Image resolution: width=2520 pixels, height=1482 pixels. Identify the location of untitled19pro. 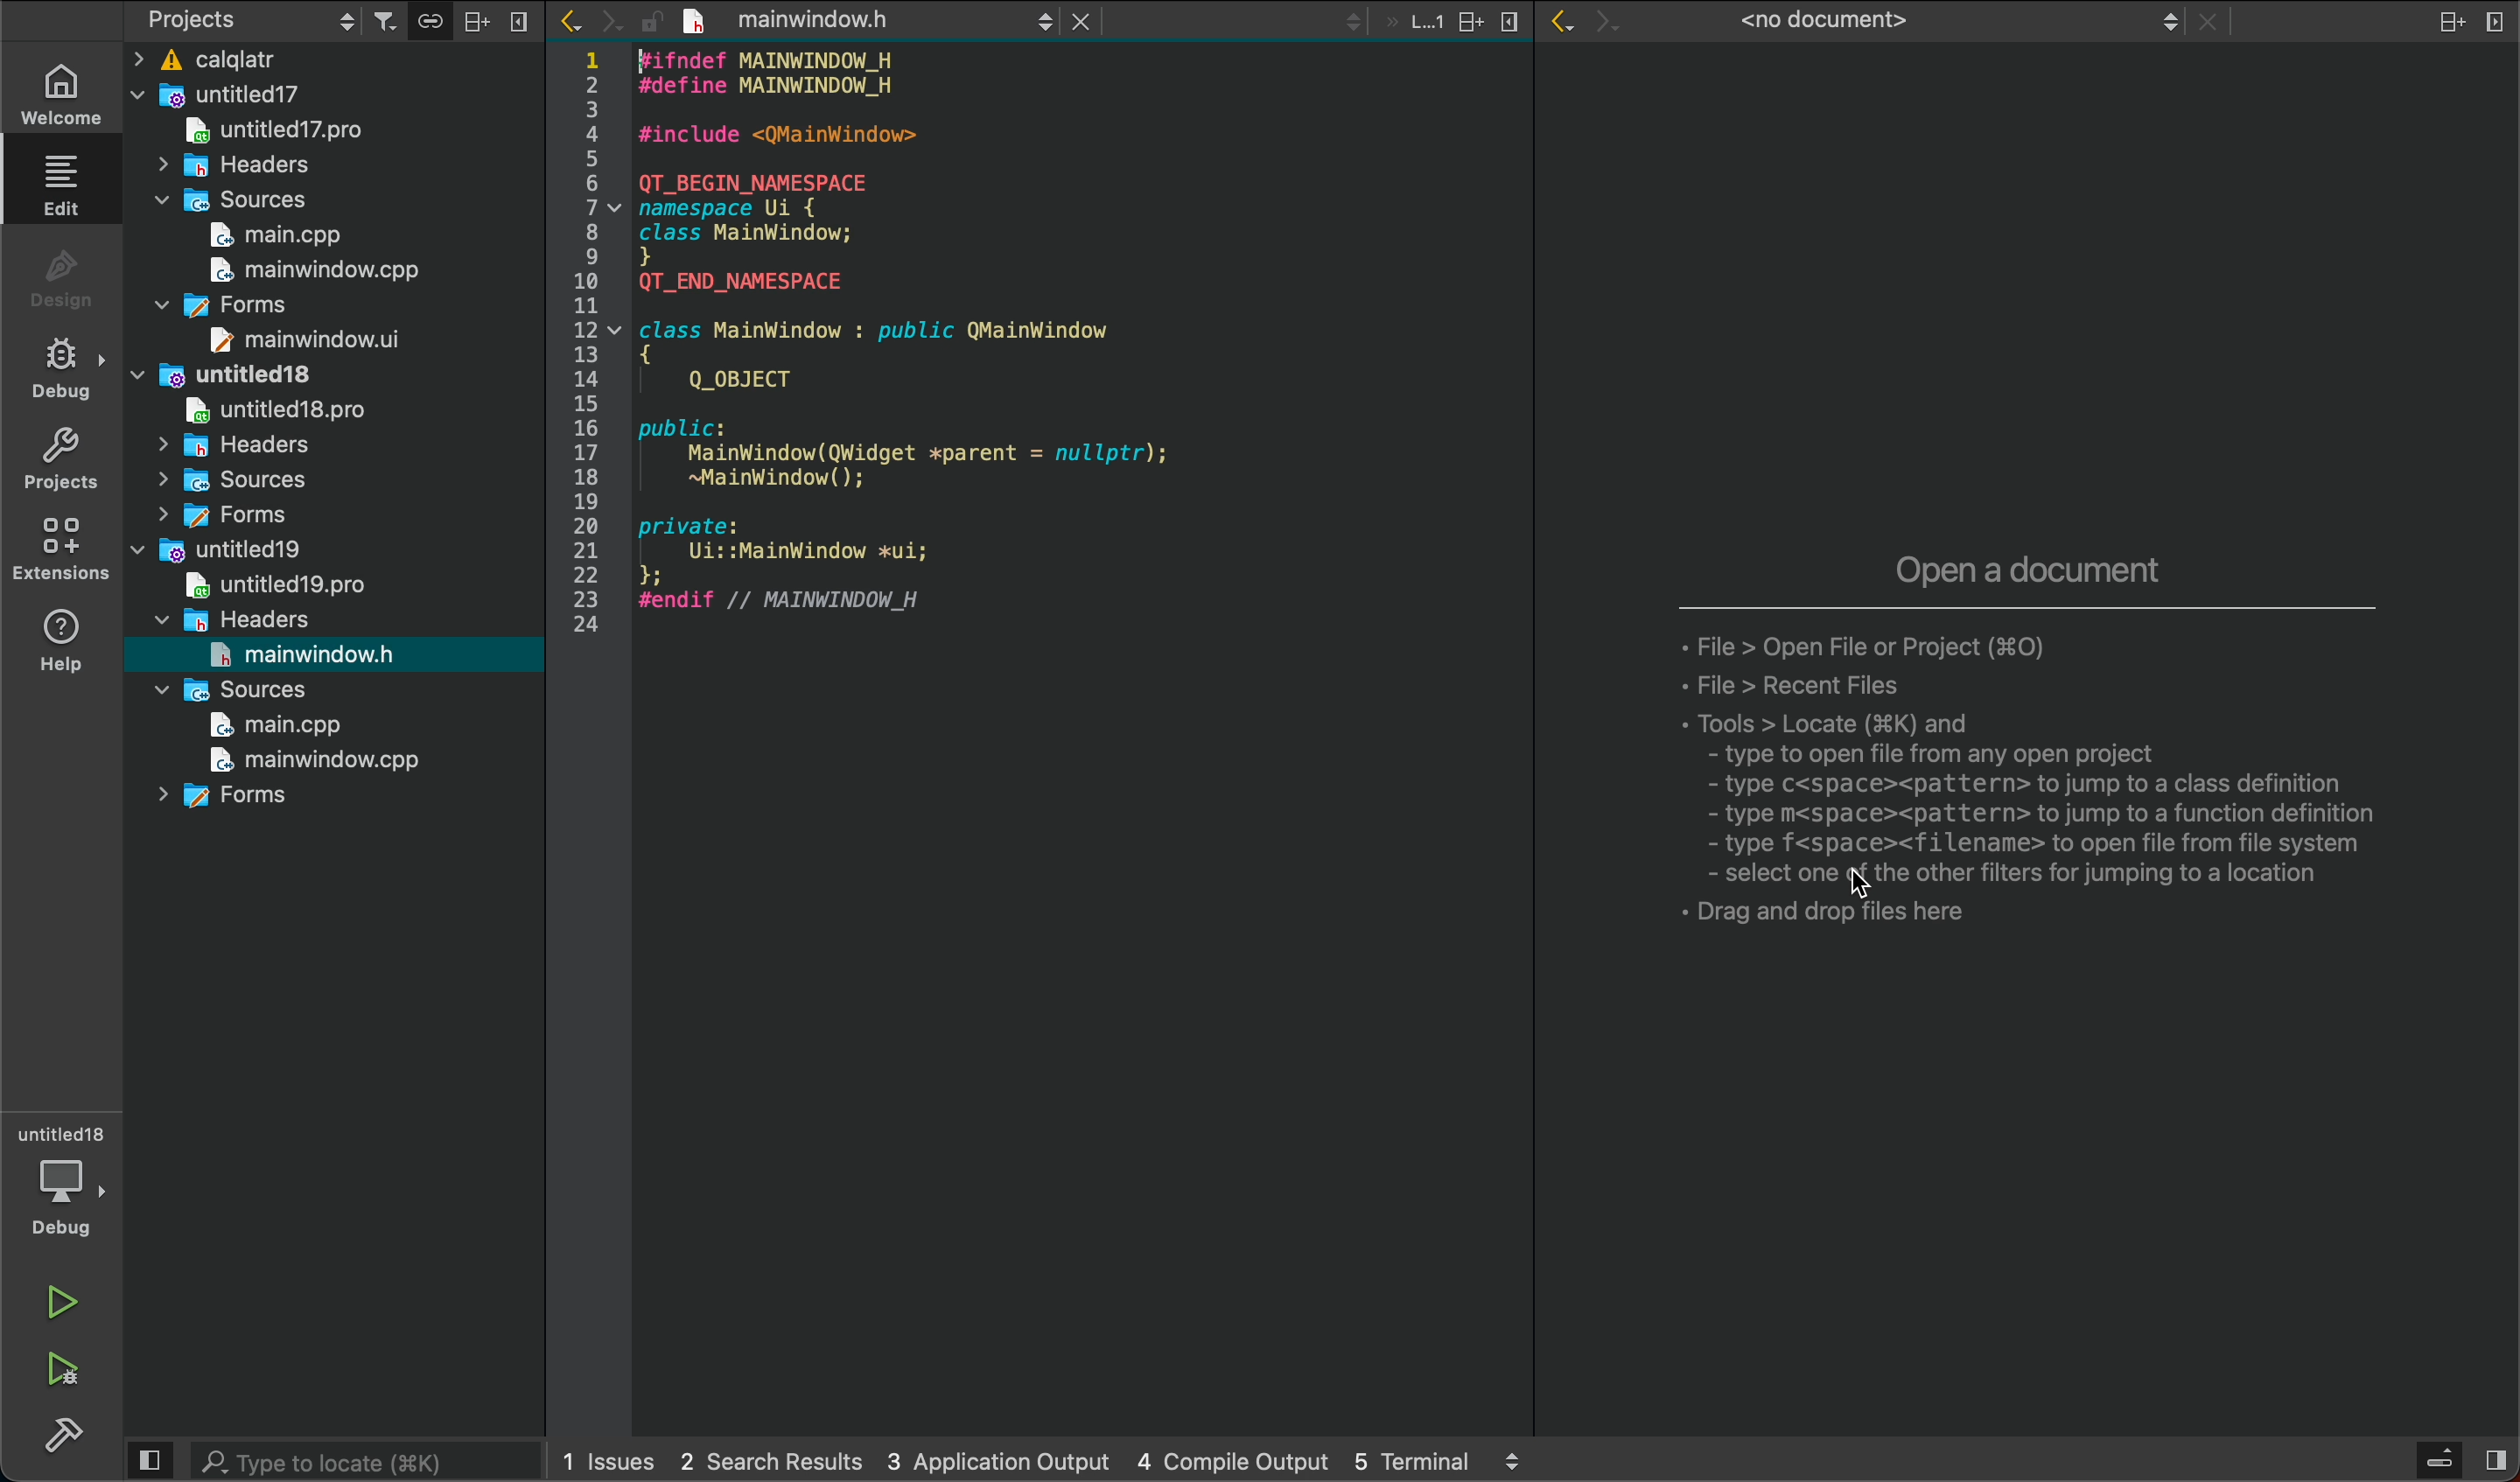
(268, 583).